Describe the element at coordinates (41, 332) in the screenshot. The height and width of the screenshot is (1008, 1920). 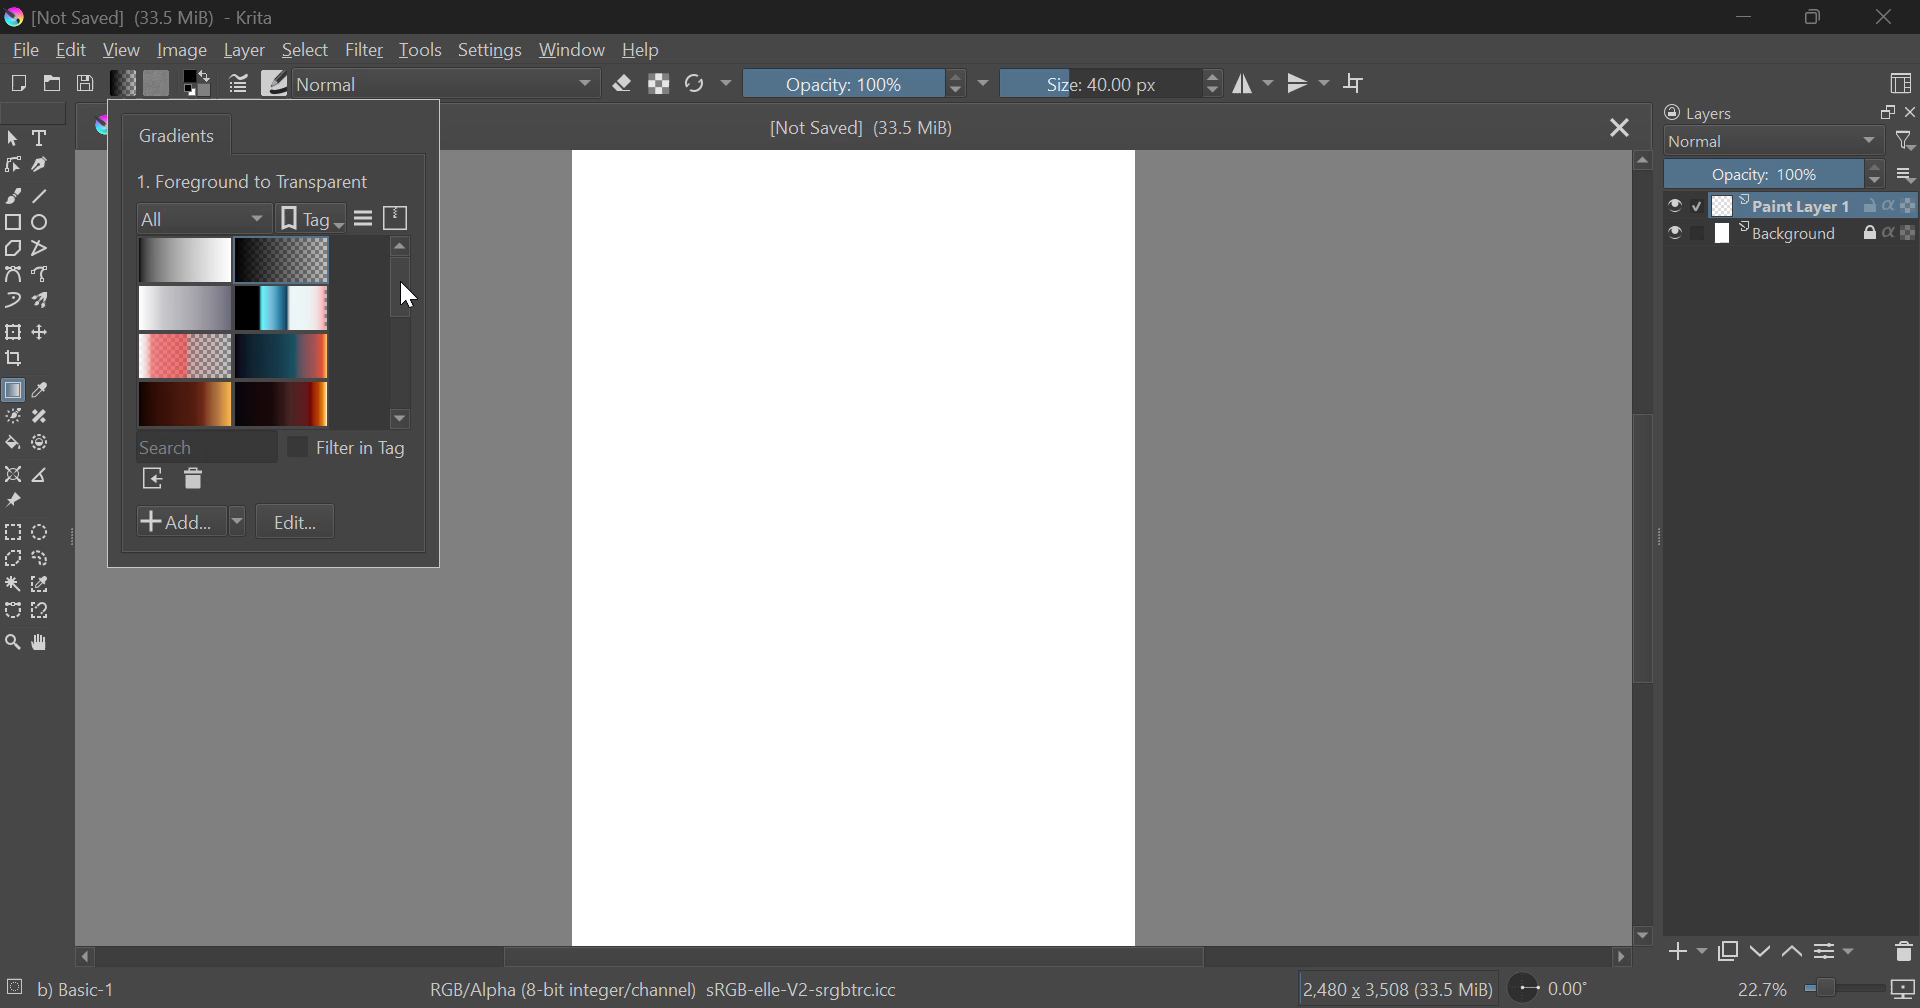
I see `Move Layer` at that location.